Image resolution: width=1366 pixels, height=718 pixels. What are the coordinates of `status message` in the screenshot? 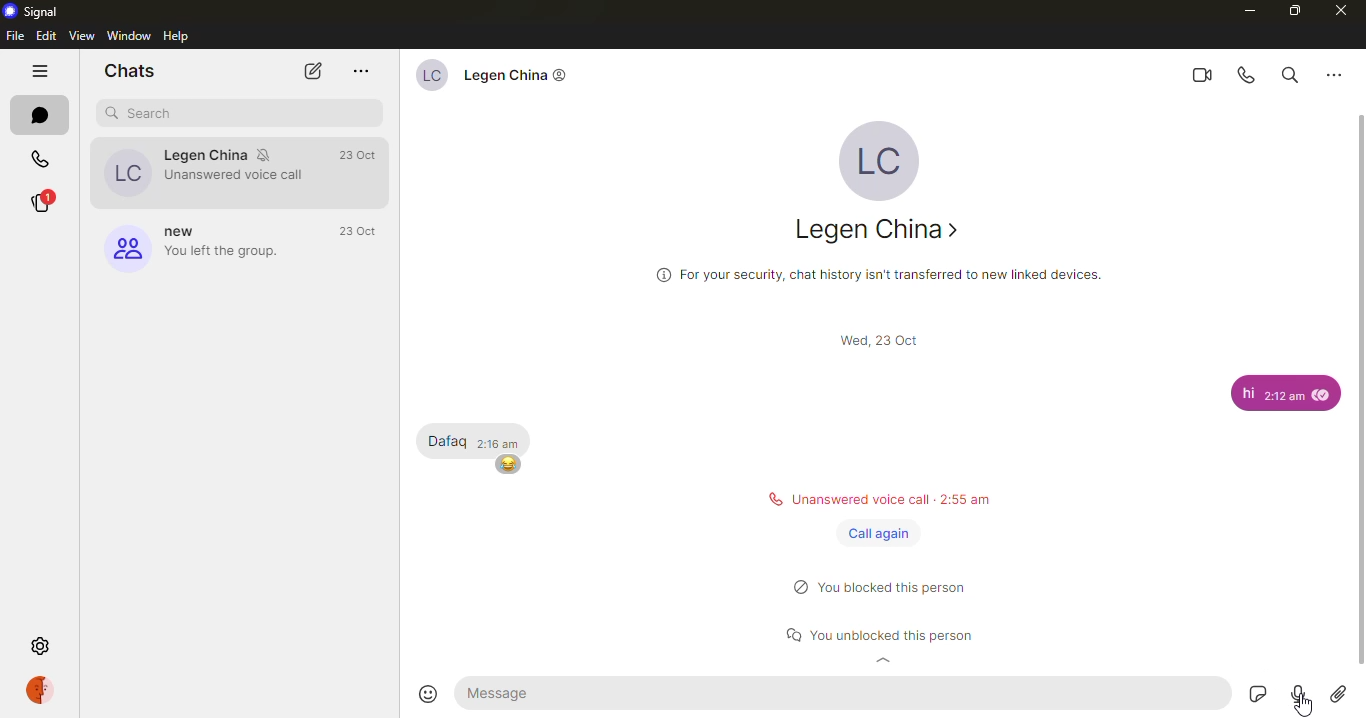 It's located at (880, 585).